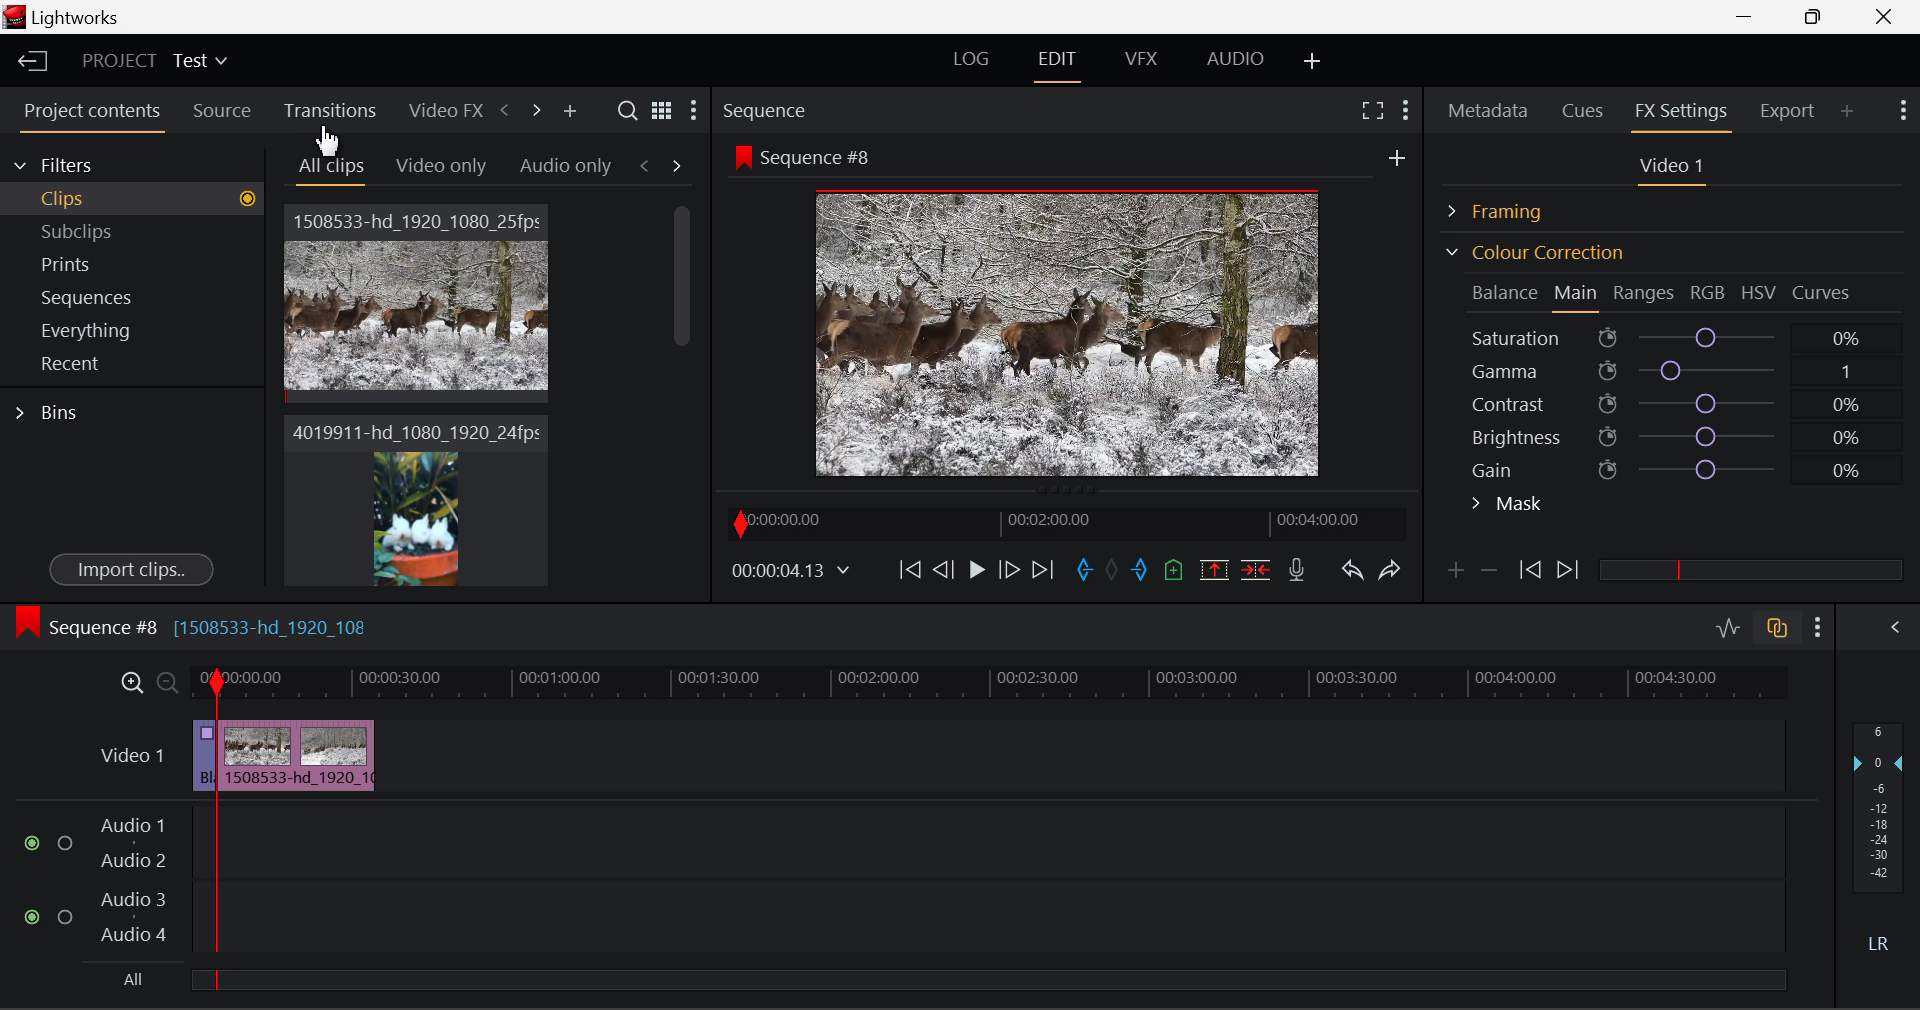 Image resolution: width=1920 pixels, height=1010 pixels. I want to click on Previous Tab, so click(648, 165).